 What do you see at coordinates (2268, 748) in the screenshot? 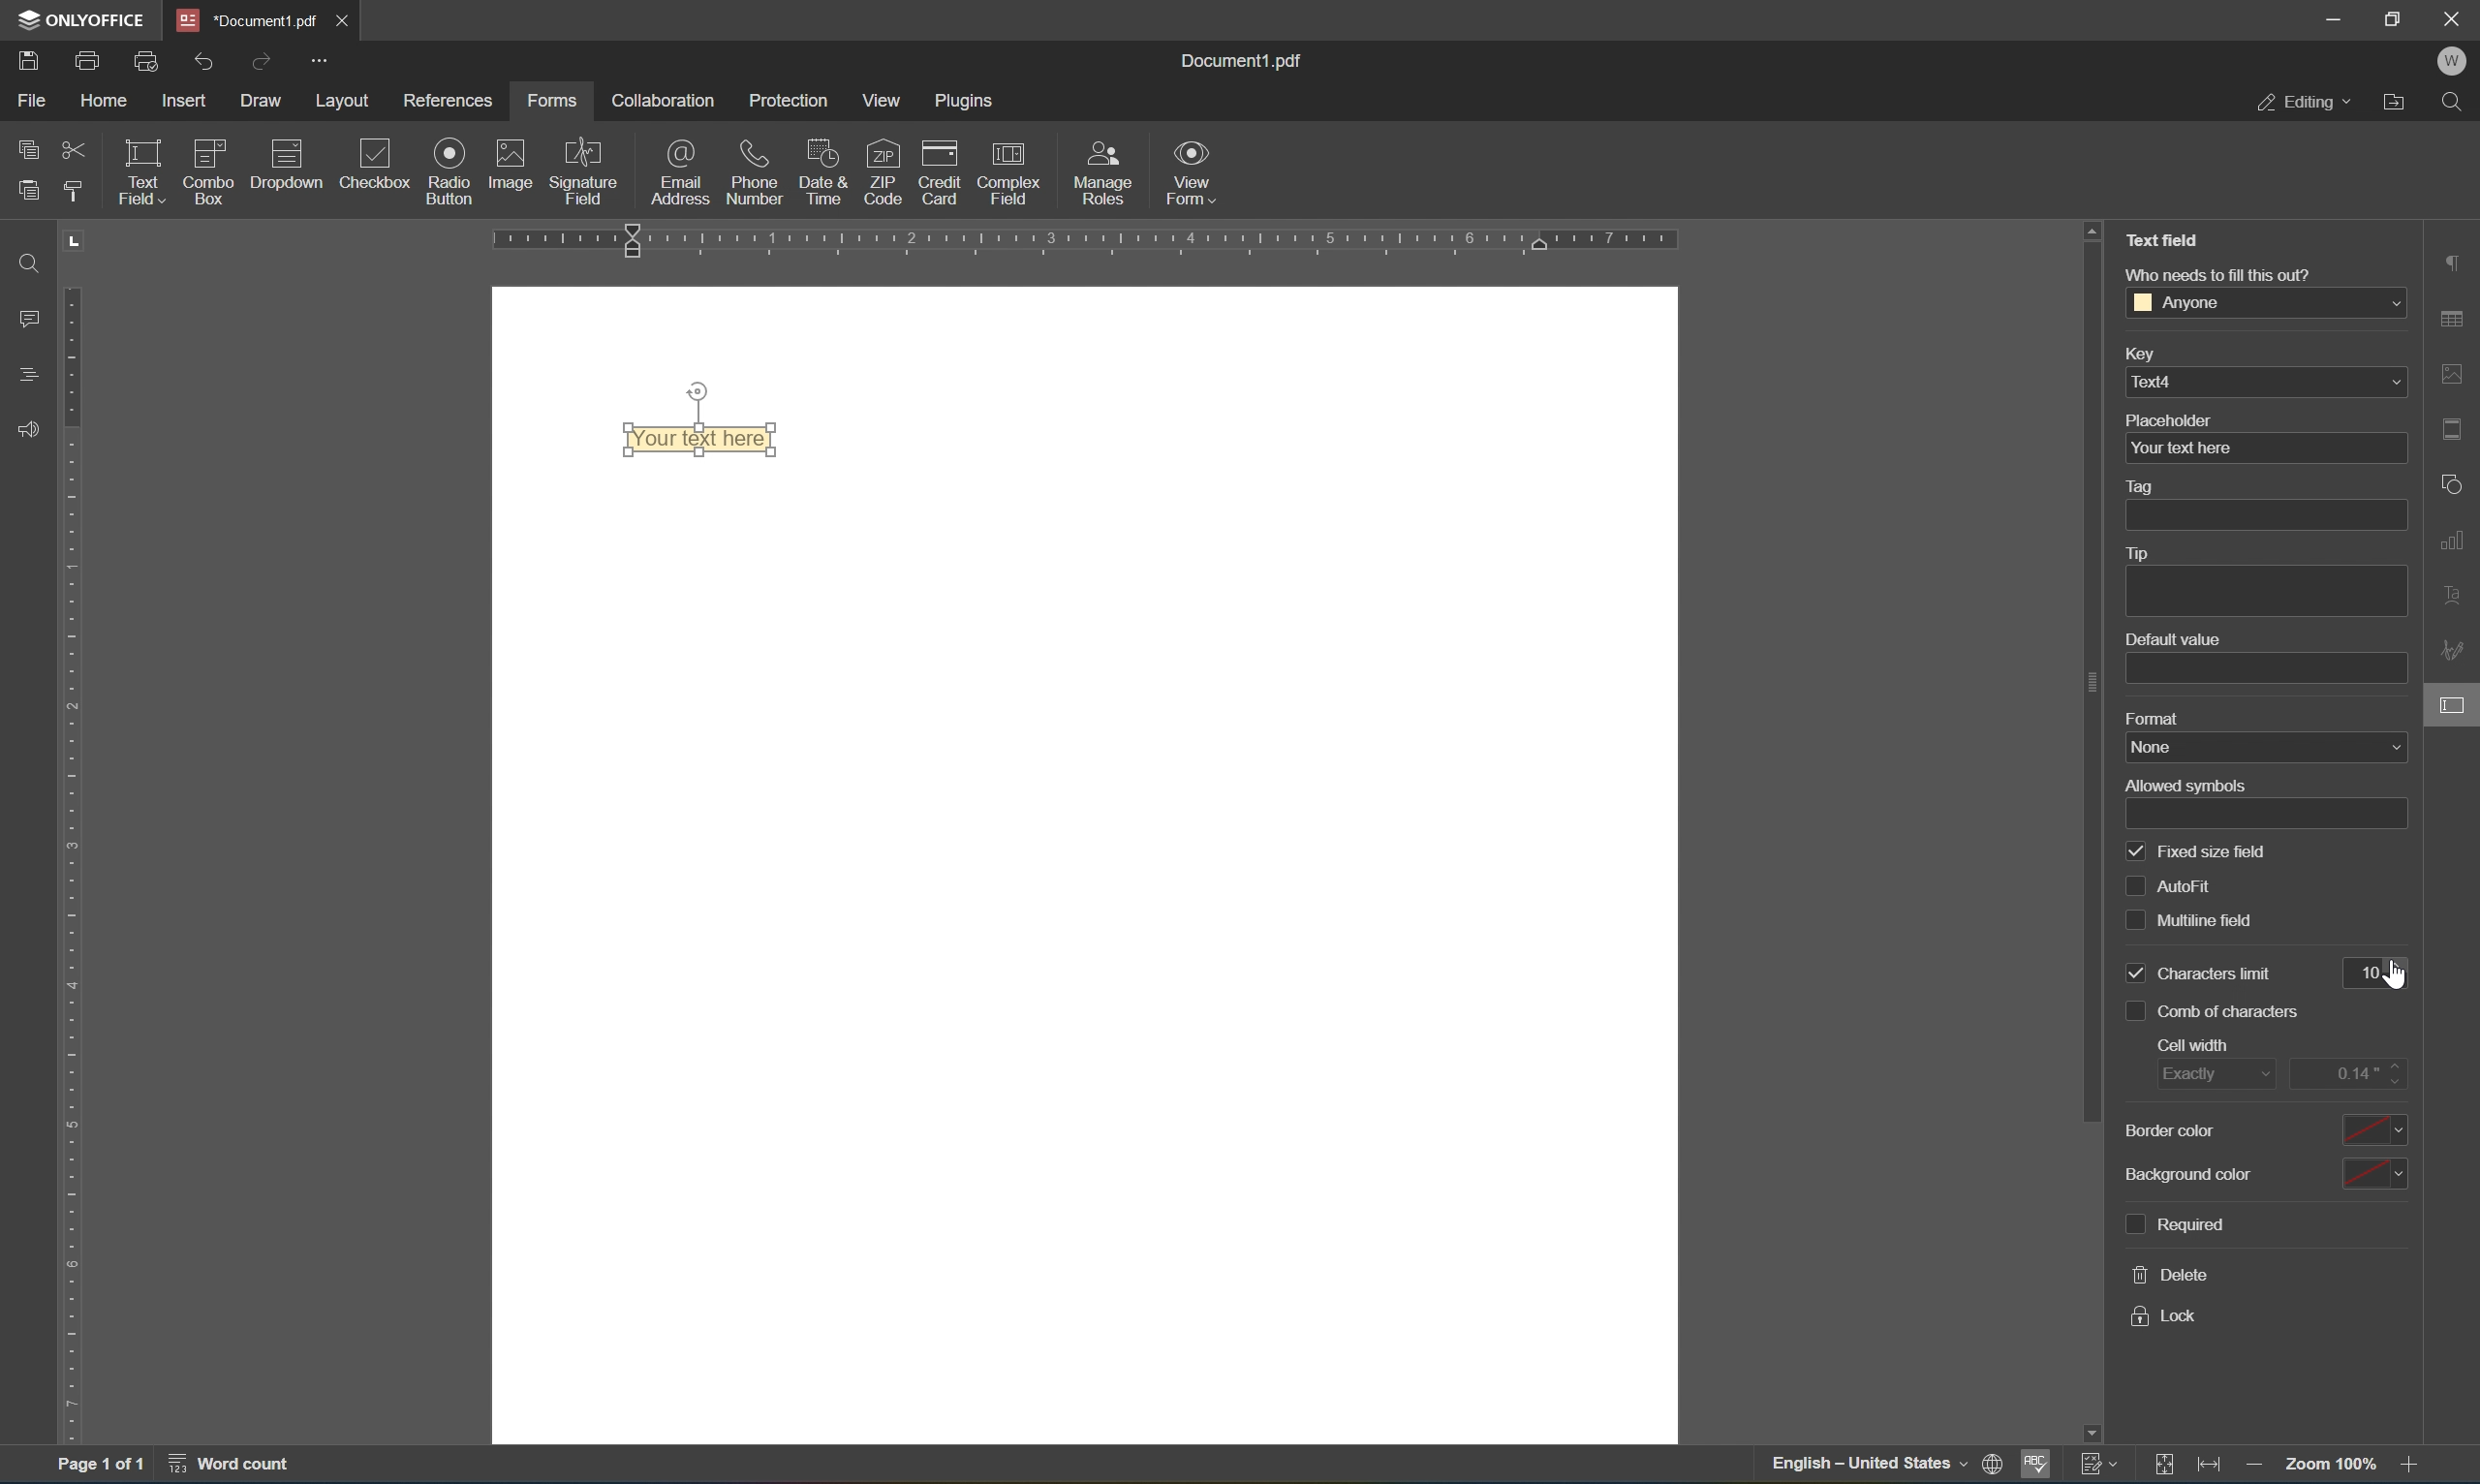
I see `none` at bounding box center [2268, 748].